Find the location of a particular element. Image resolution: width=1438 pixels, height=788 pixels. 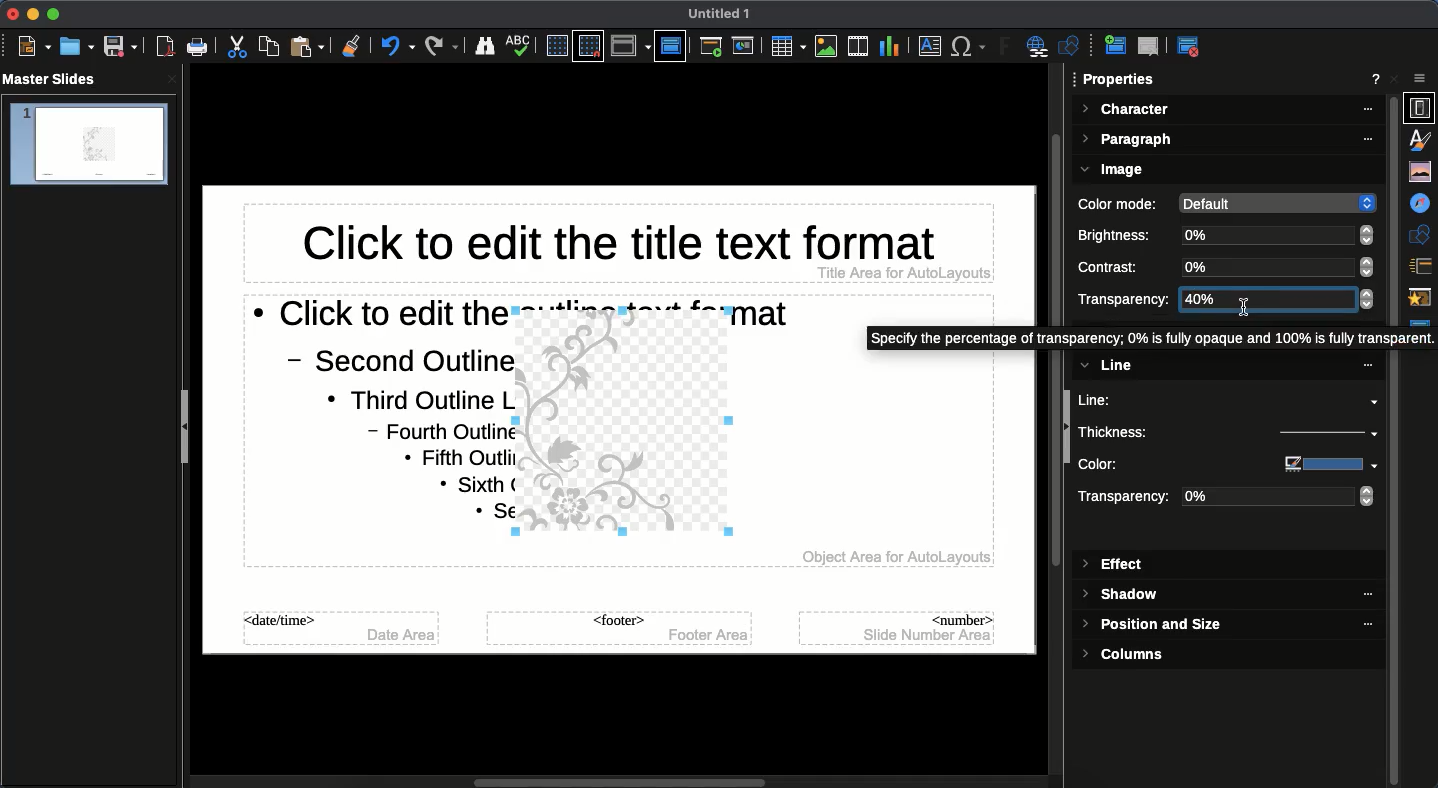

Slide transition is located at coordinates (1423, 266).